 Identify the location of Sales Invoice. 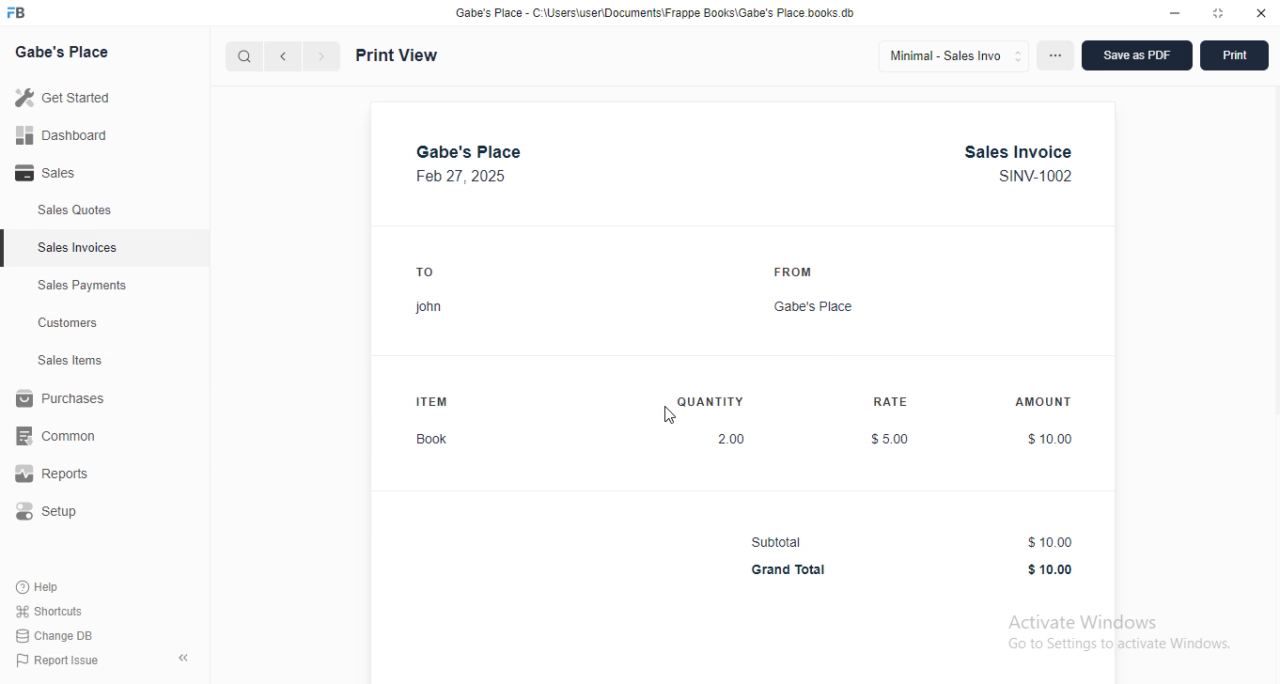
(1019, 152).